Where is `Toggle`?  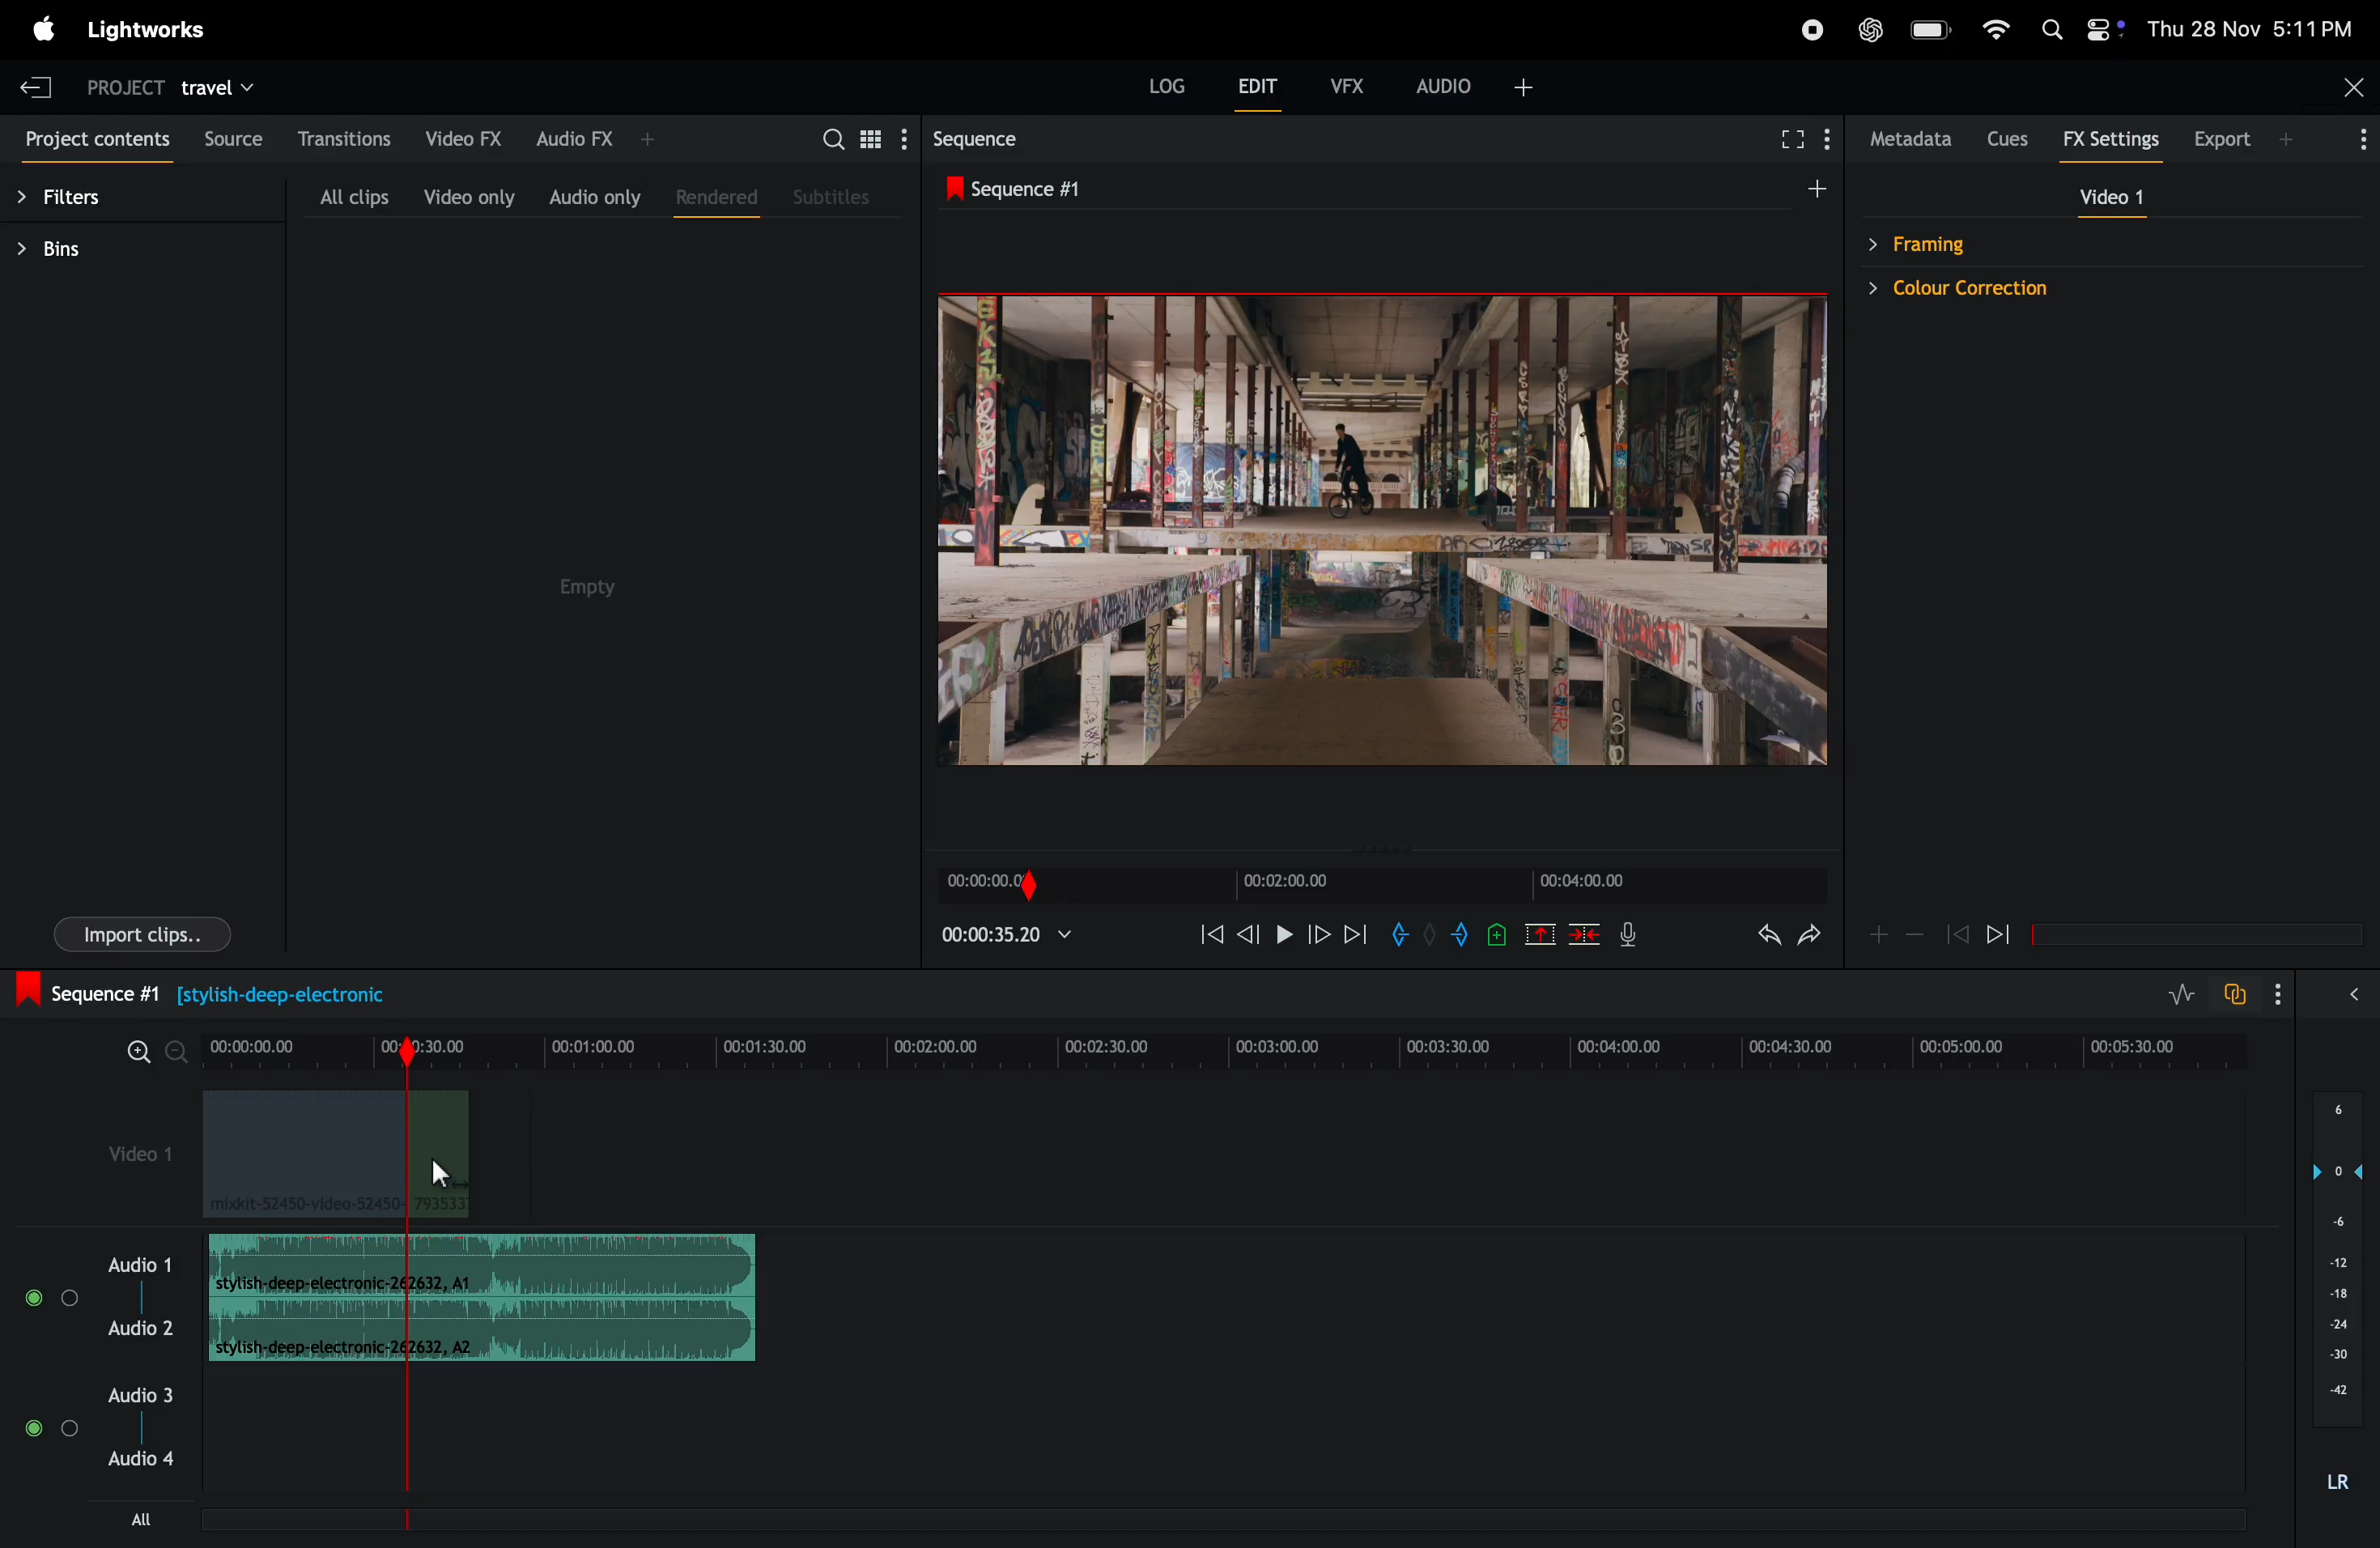 Toggle is located at coordinates (72, 1296).